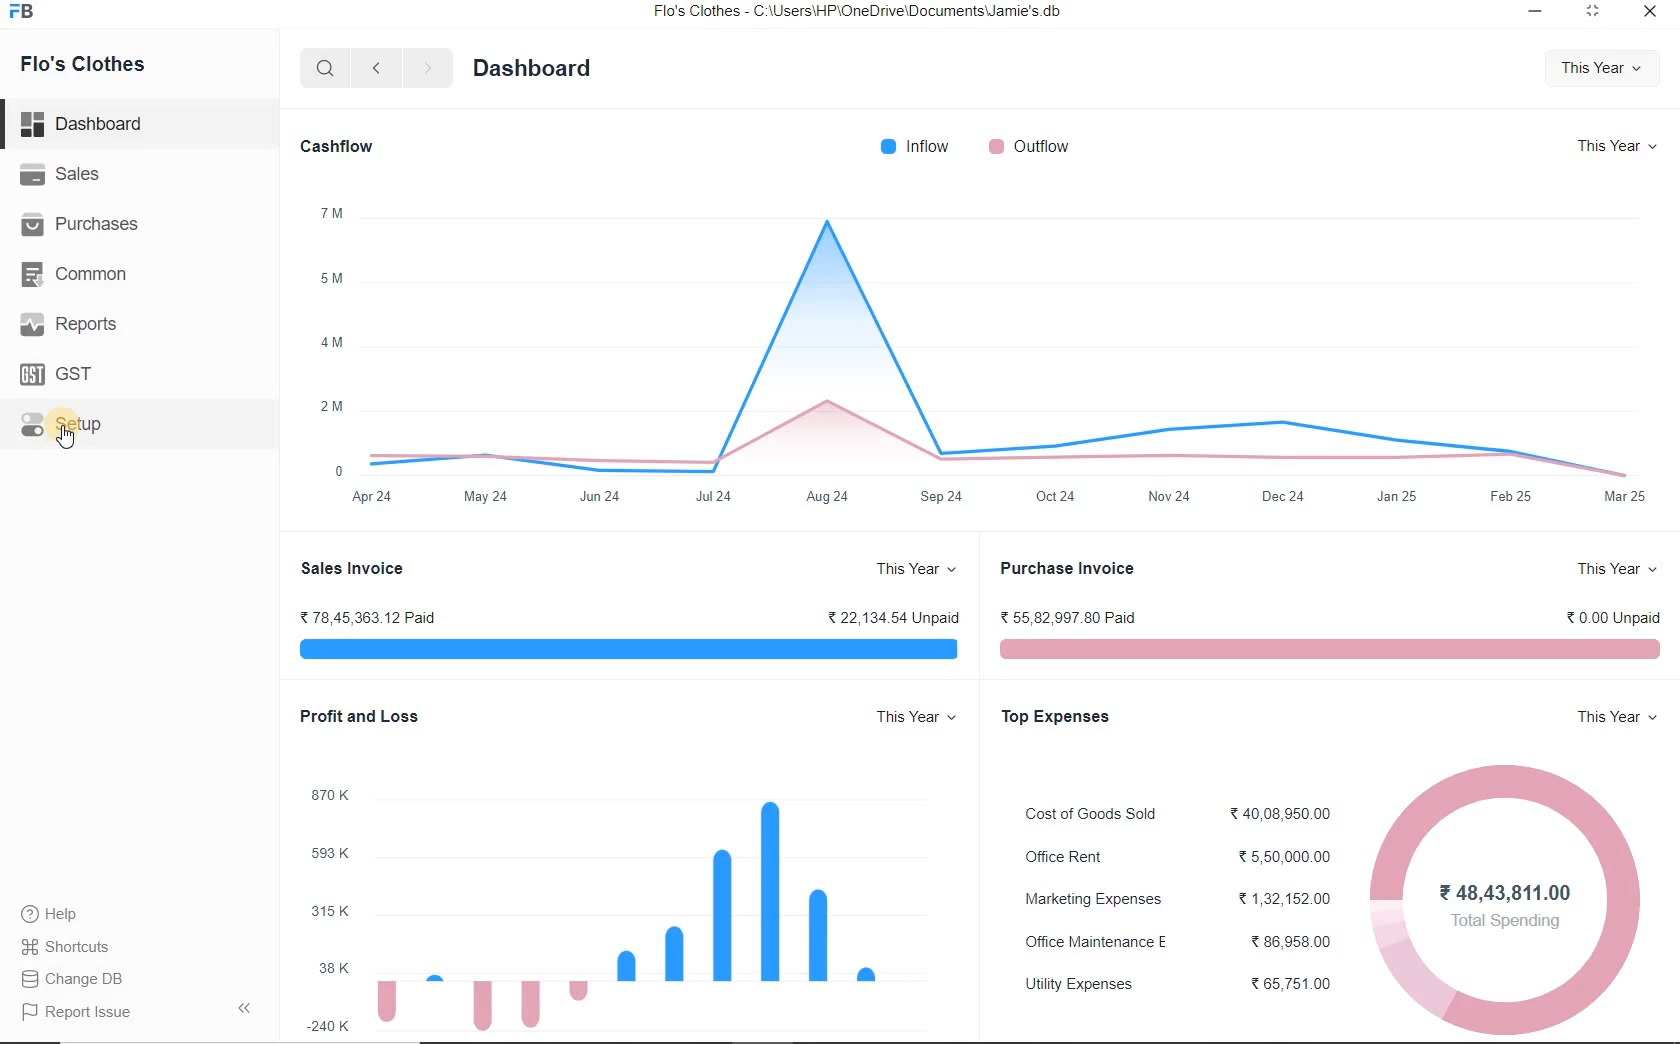  Describe the element at coordinates (74, 981) in the screenshot. I see `Change DB` at that location.